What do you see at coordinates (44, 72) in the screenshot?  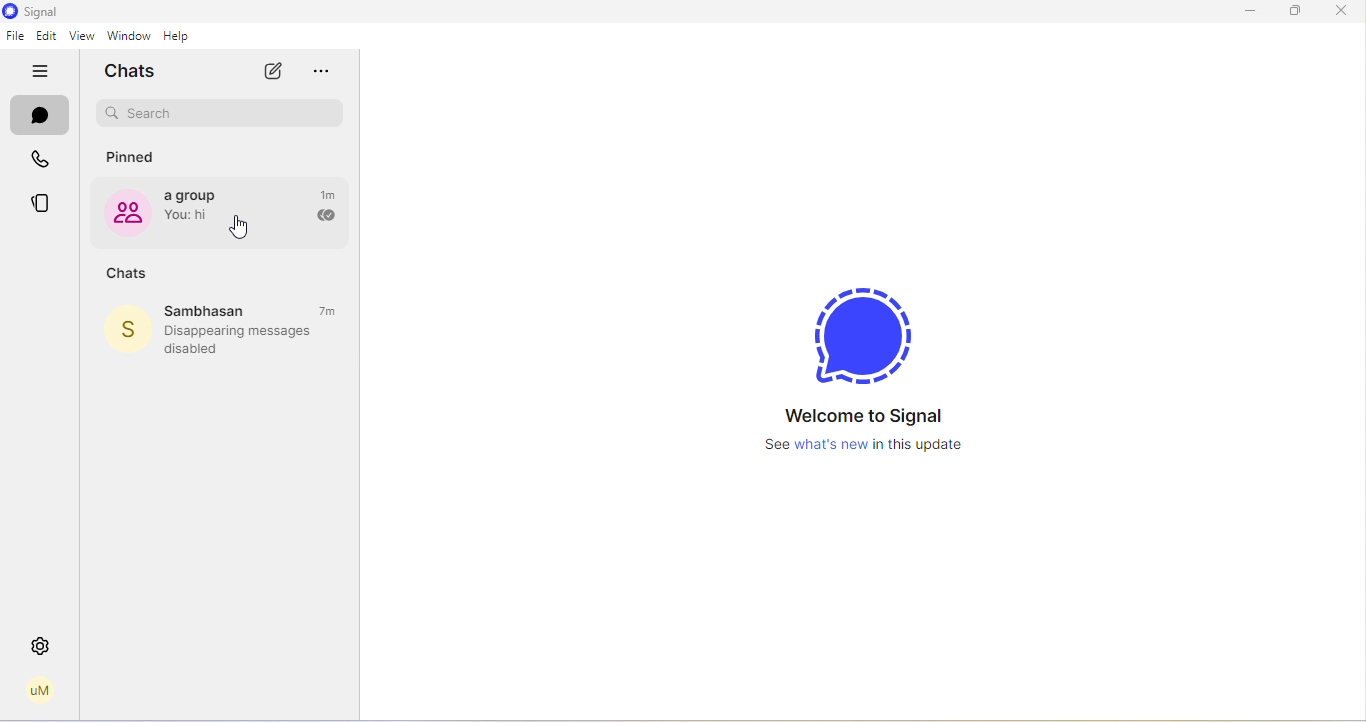 I see `toggle side bar` at bounding box center [44, 72].